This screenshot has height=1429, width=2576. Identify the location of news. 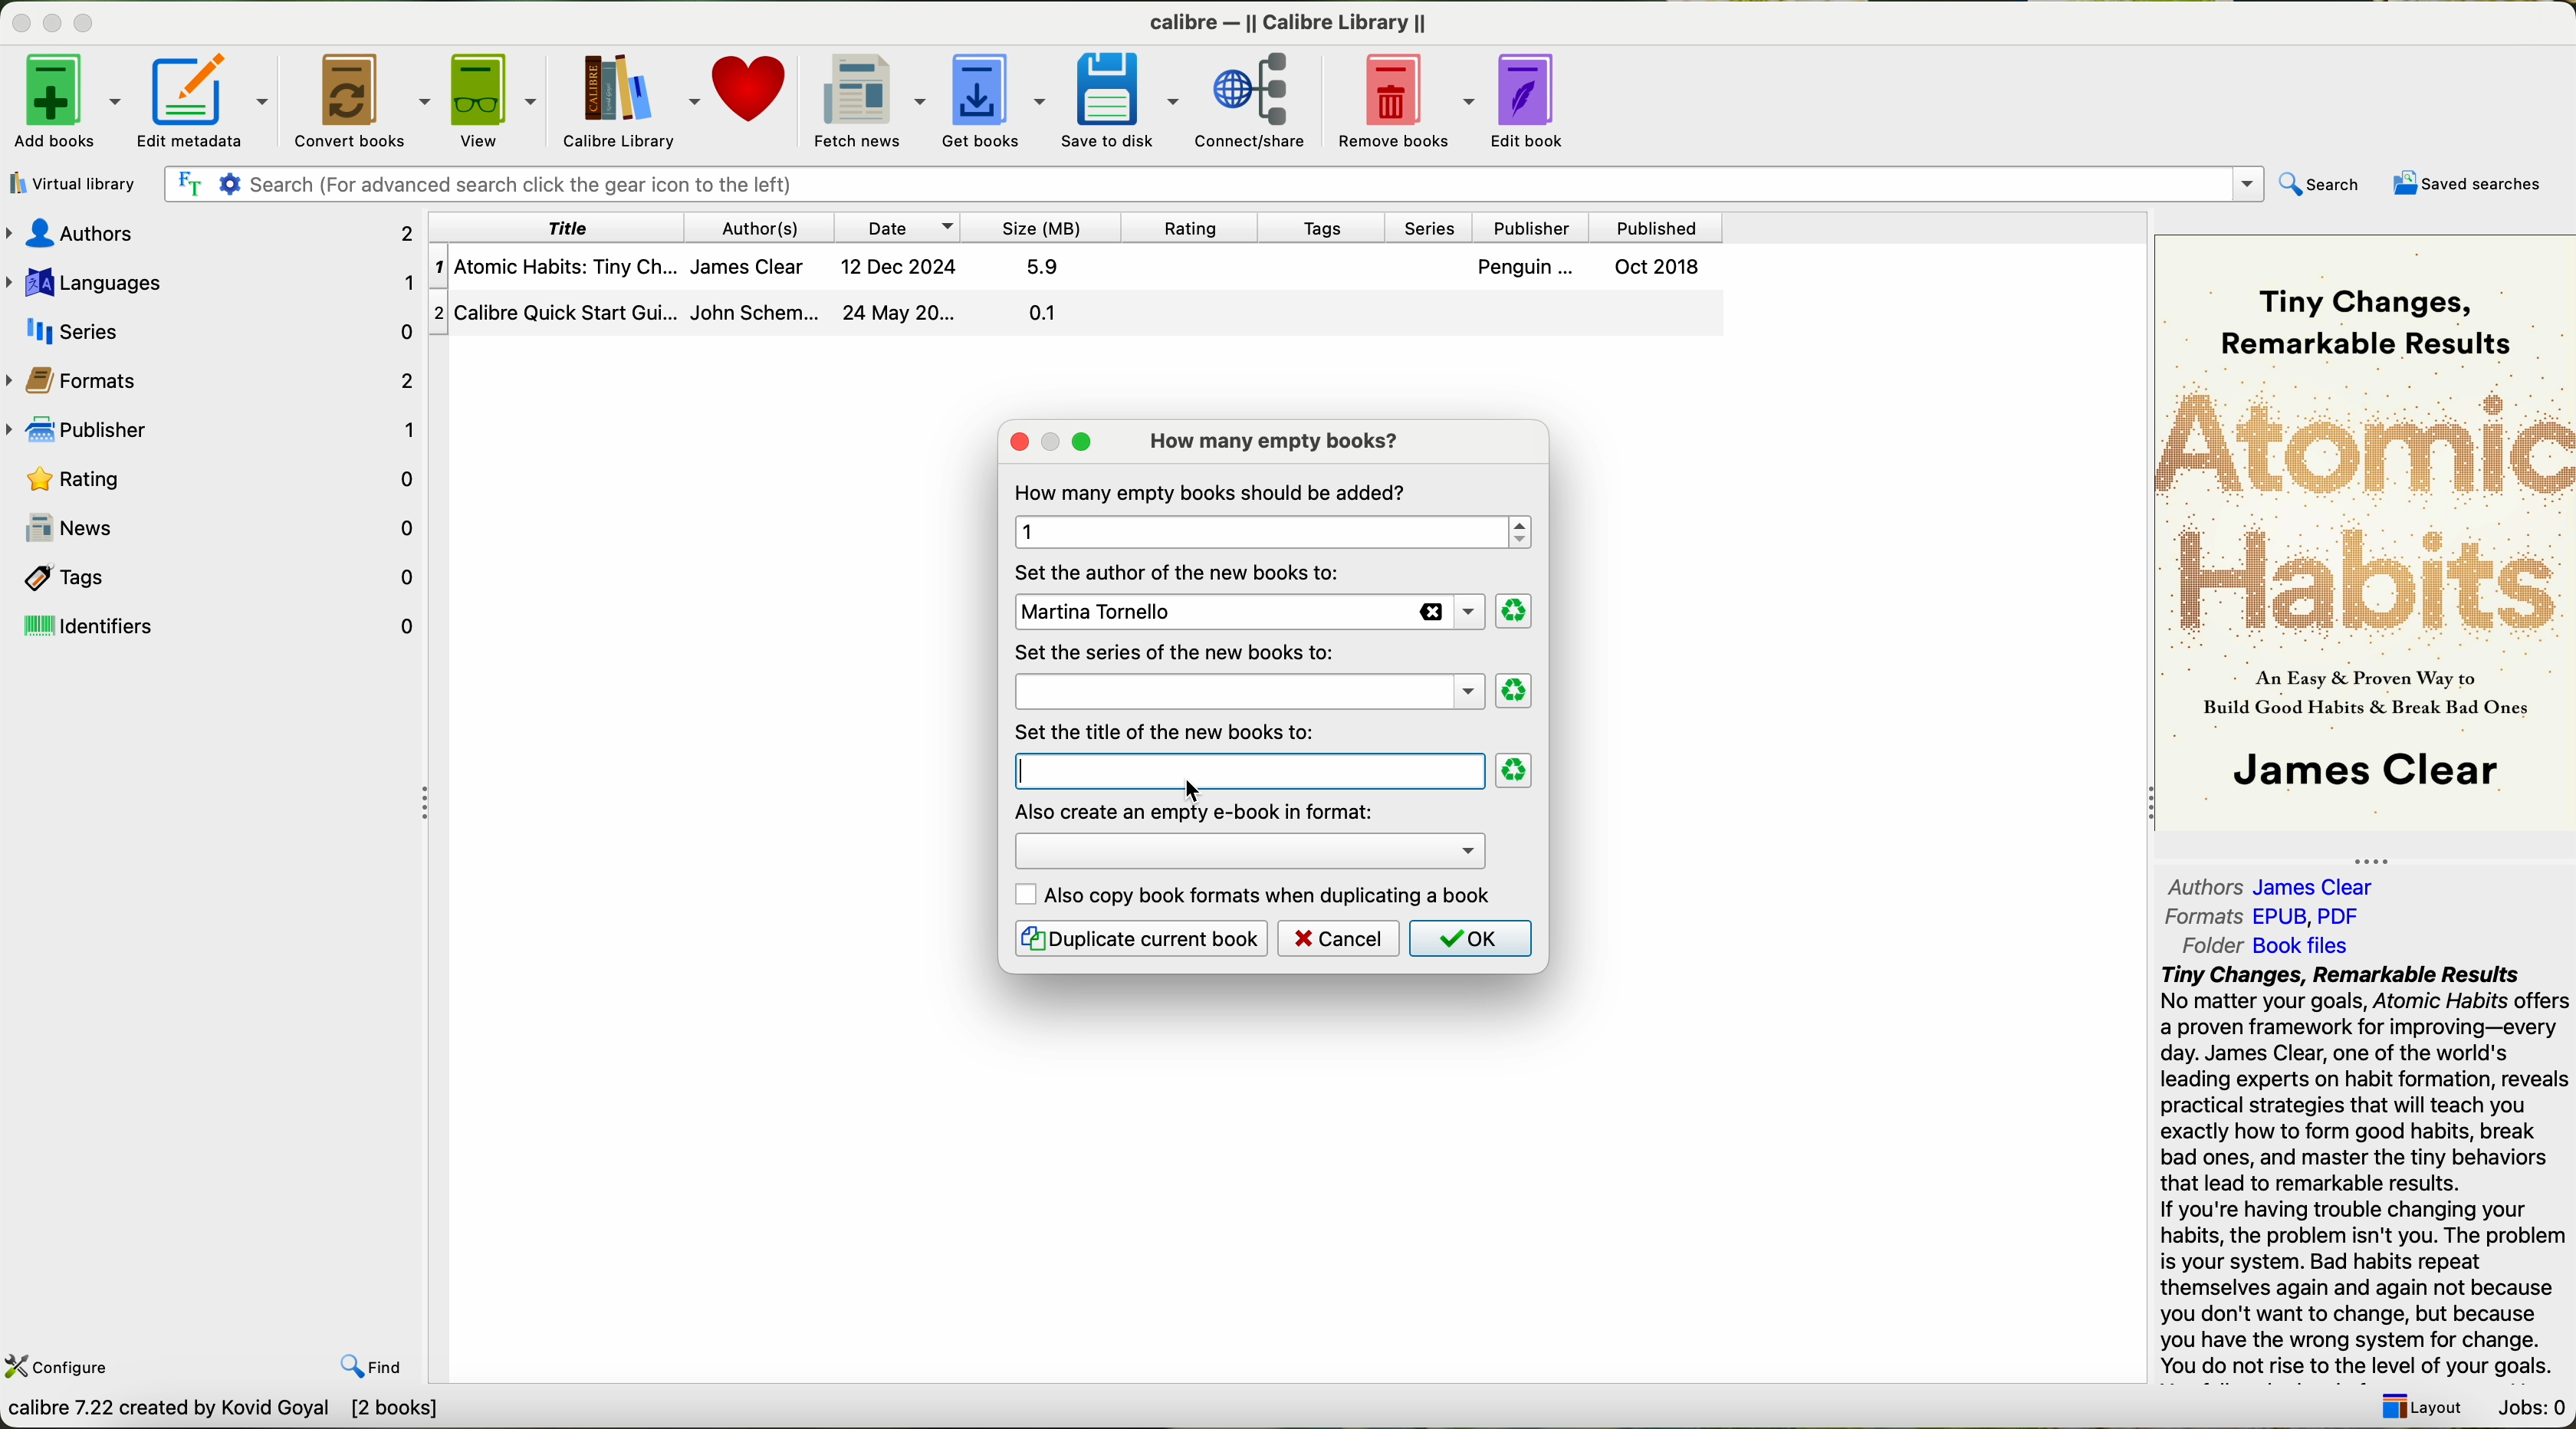
(213, 528).